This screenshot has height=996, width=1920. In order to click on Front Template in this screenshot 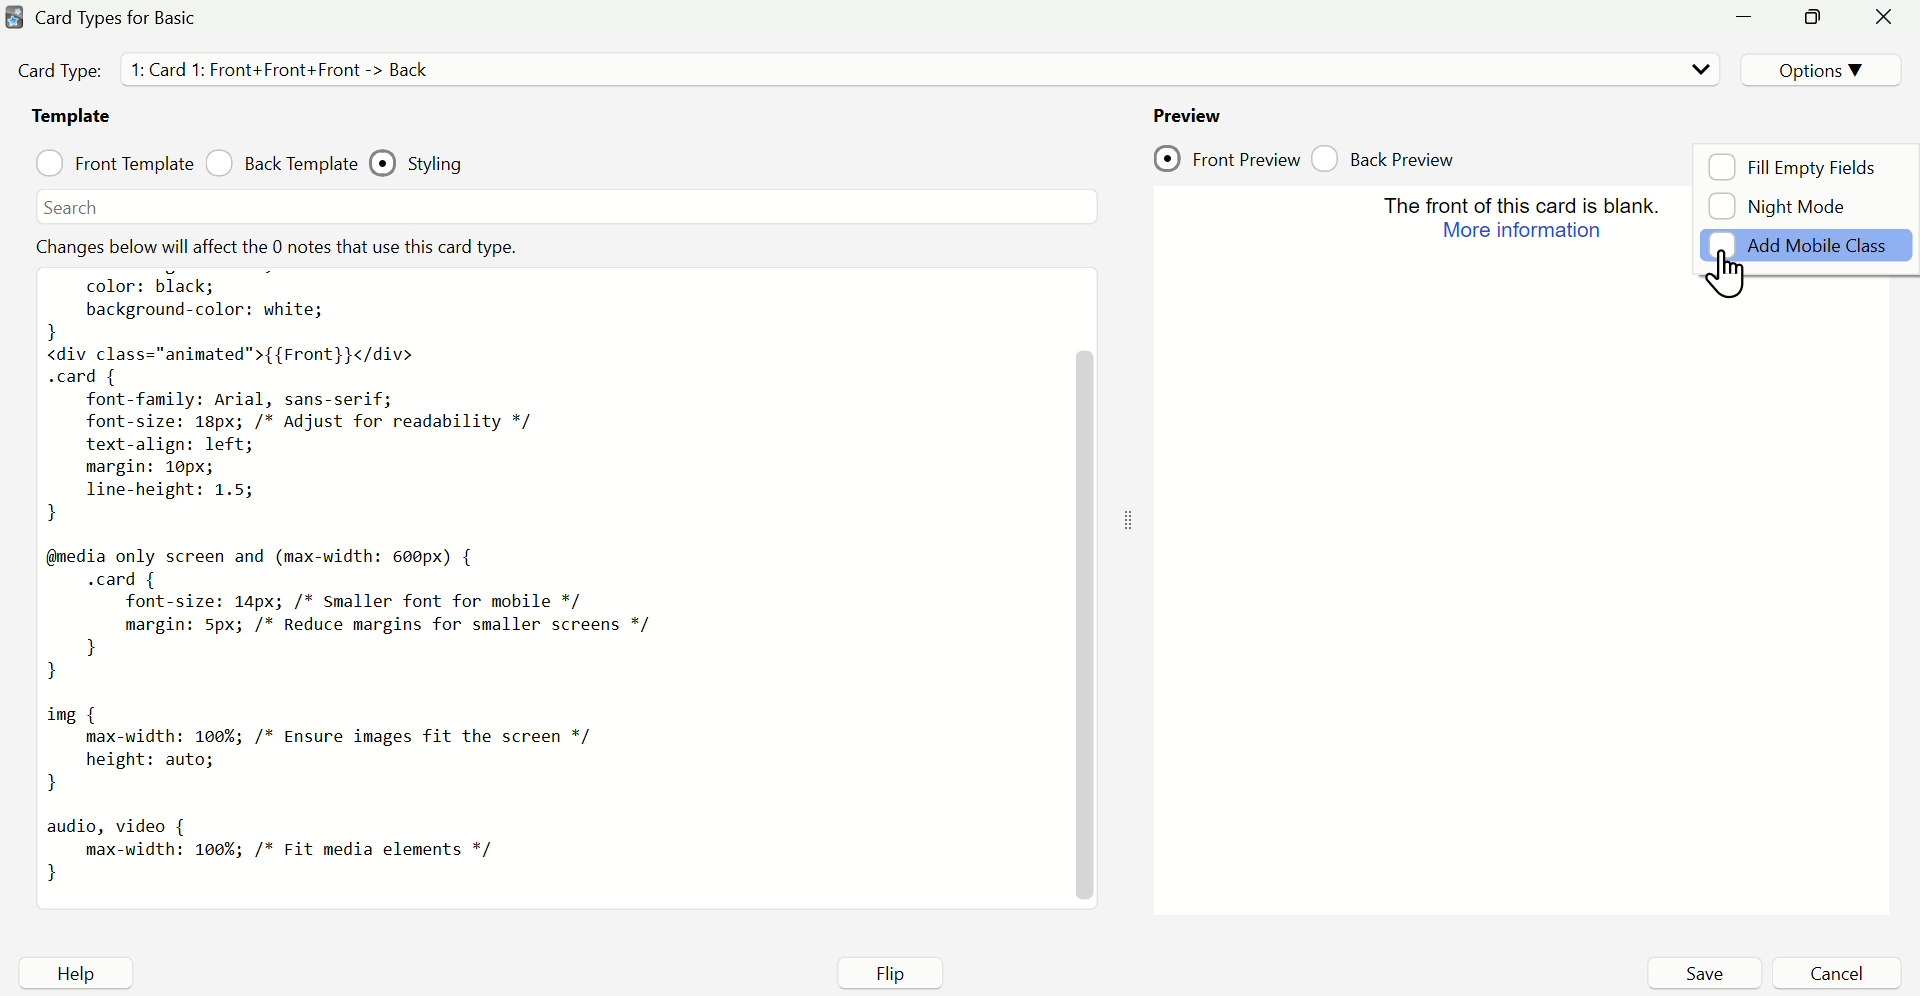, I will do `click(114, 163)`.